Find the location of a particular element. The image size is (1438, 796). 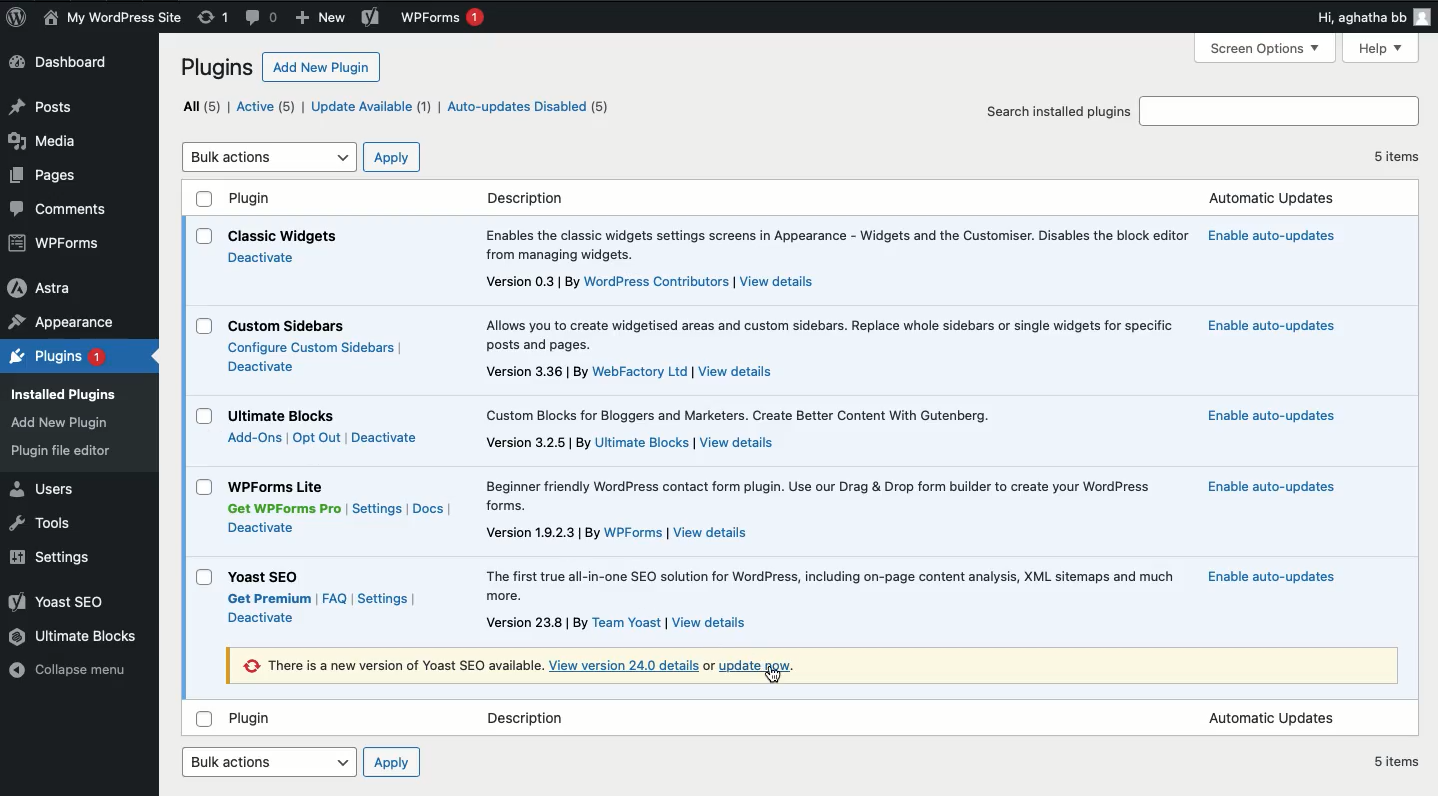

Get WPForms pro is located at coordinates (282, 509).